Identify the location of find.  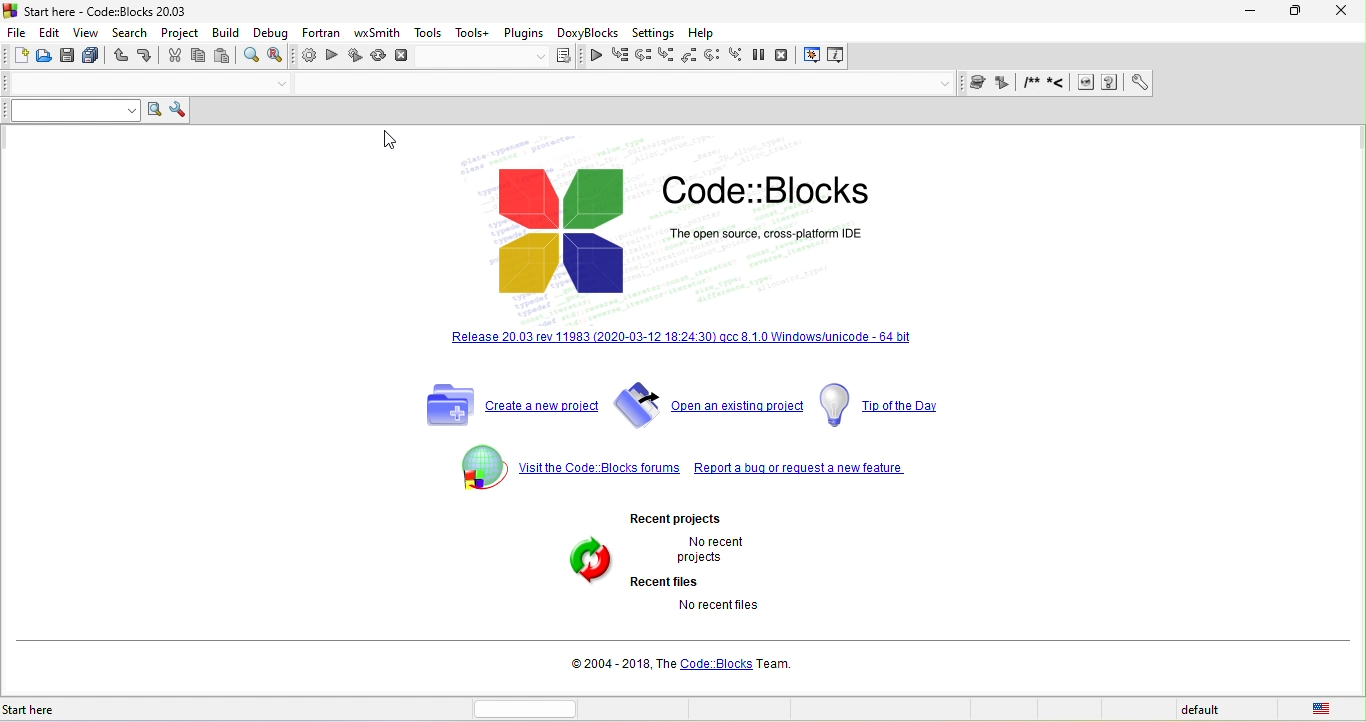
(251, 55).